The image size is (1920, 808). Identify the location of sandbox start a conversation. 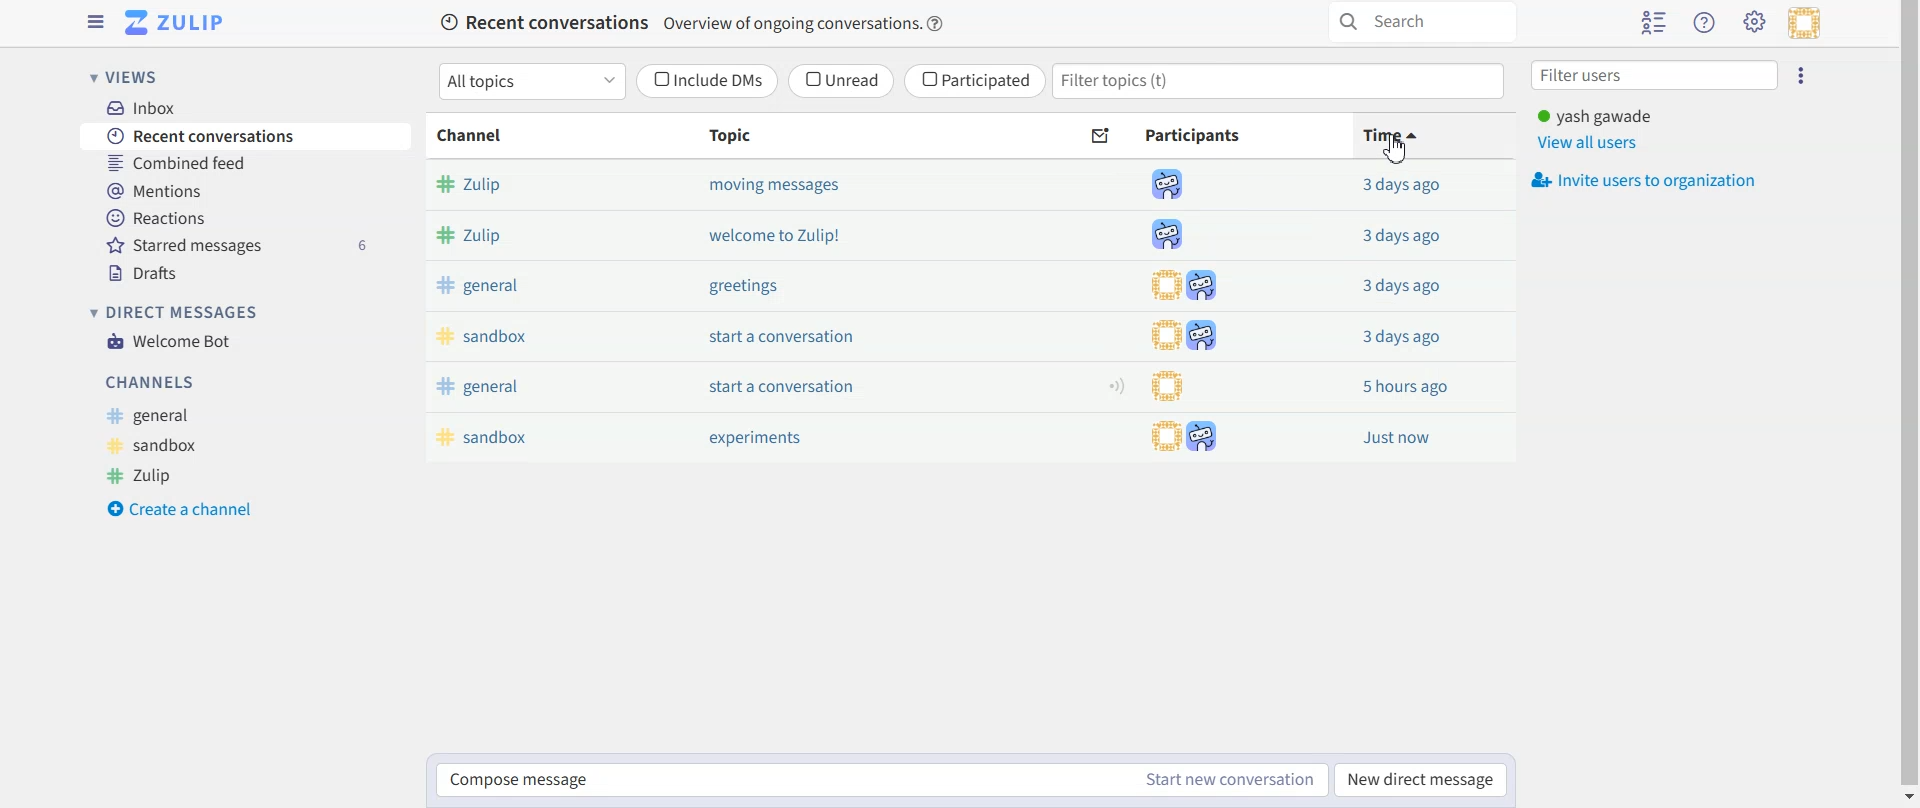
(658, 336).